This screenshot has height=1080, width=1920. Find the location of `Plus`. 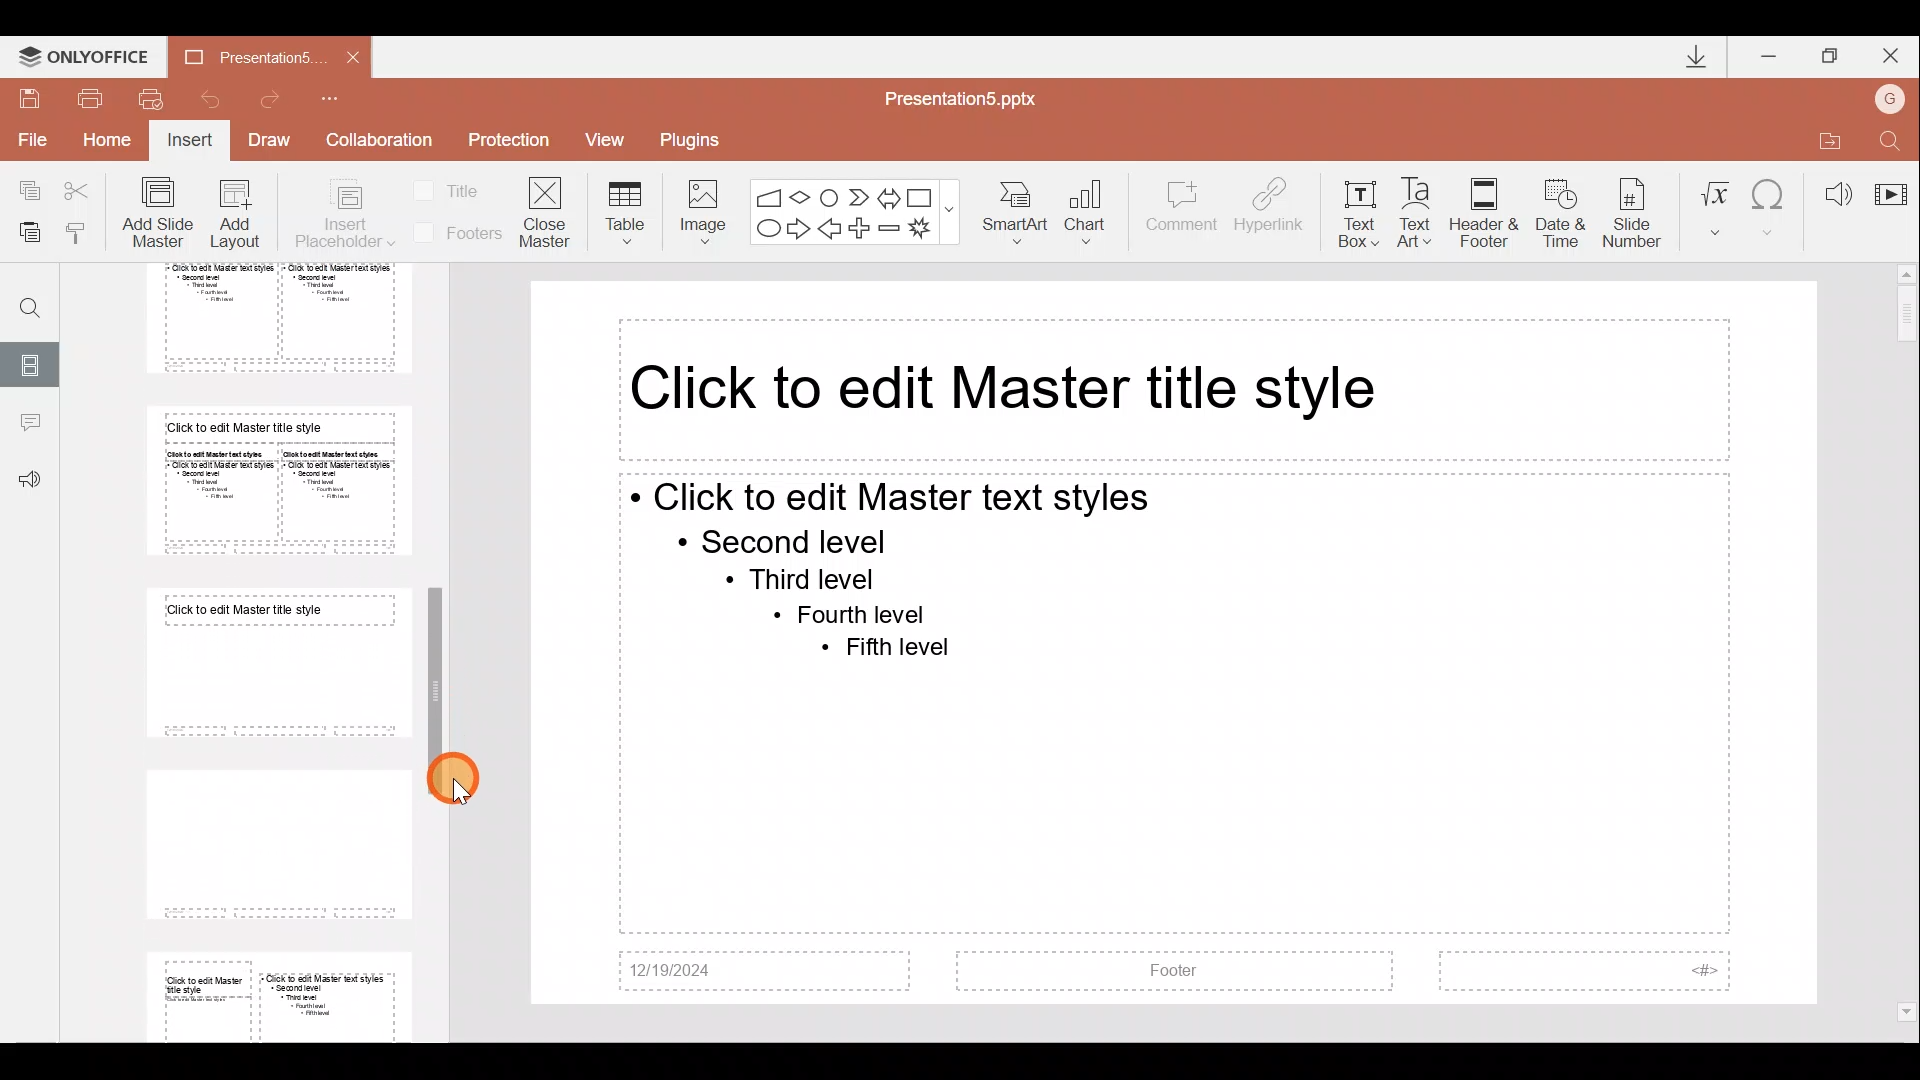

Plus is located at coordinates (863, 226).